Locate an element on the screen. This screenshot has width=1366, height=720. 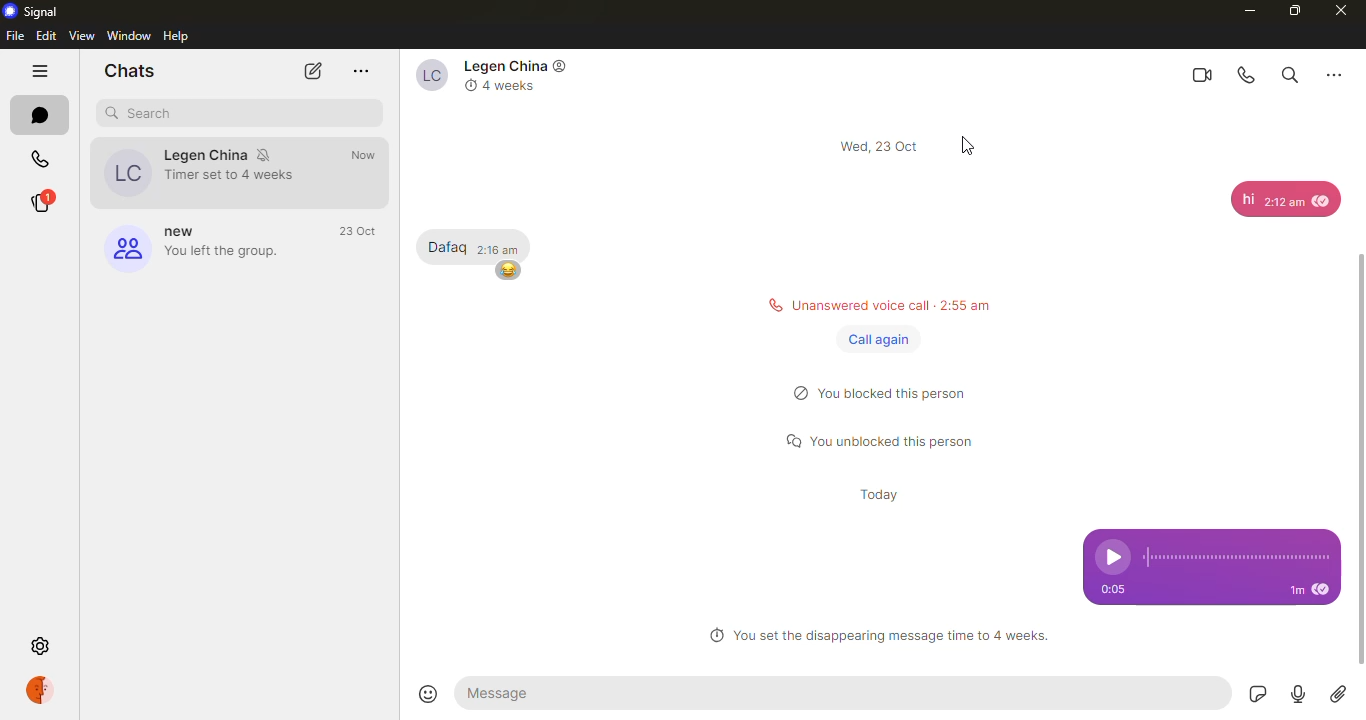
contact is located at coordinates (209, 171).